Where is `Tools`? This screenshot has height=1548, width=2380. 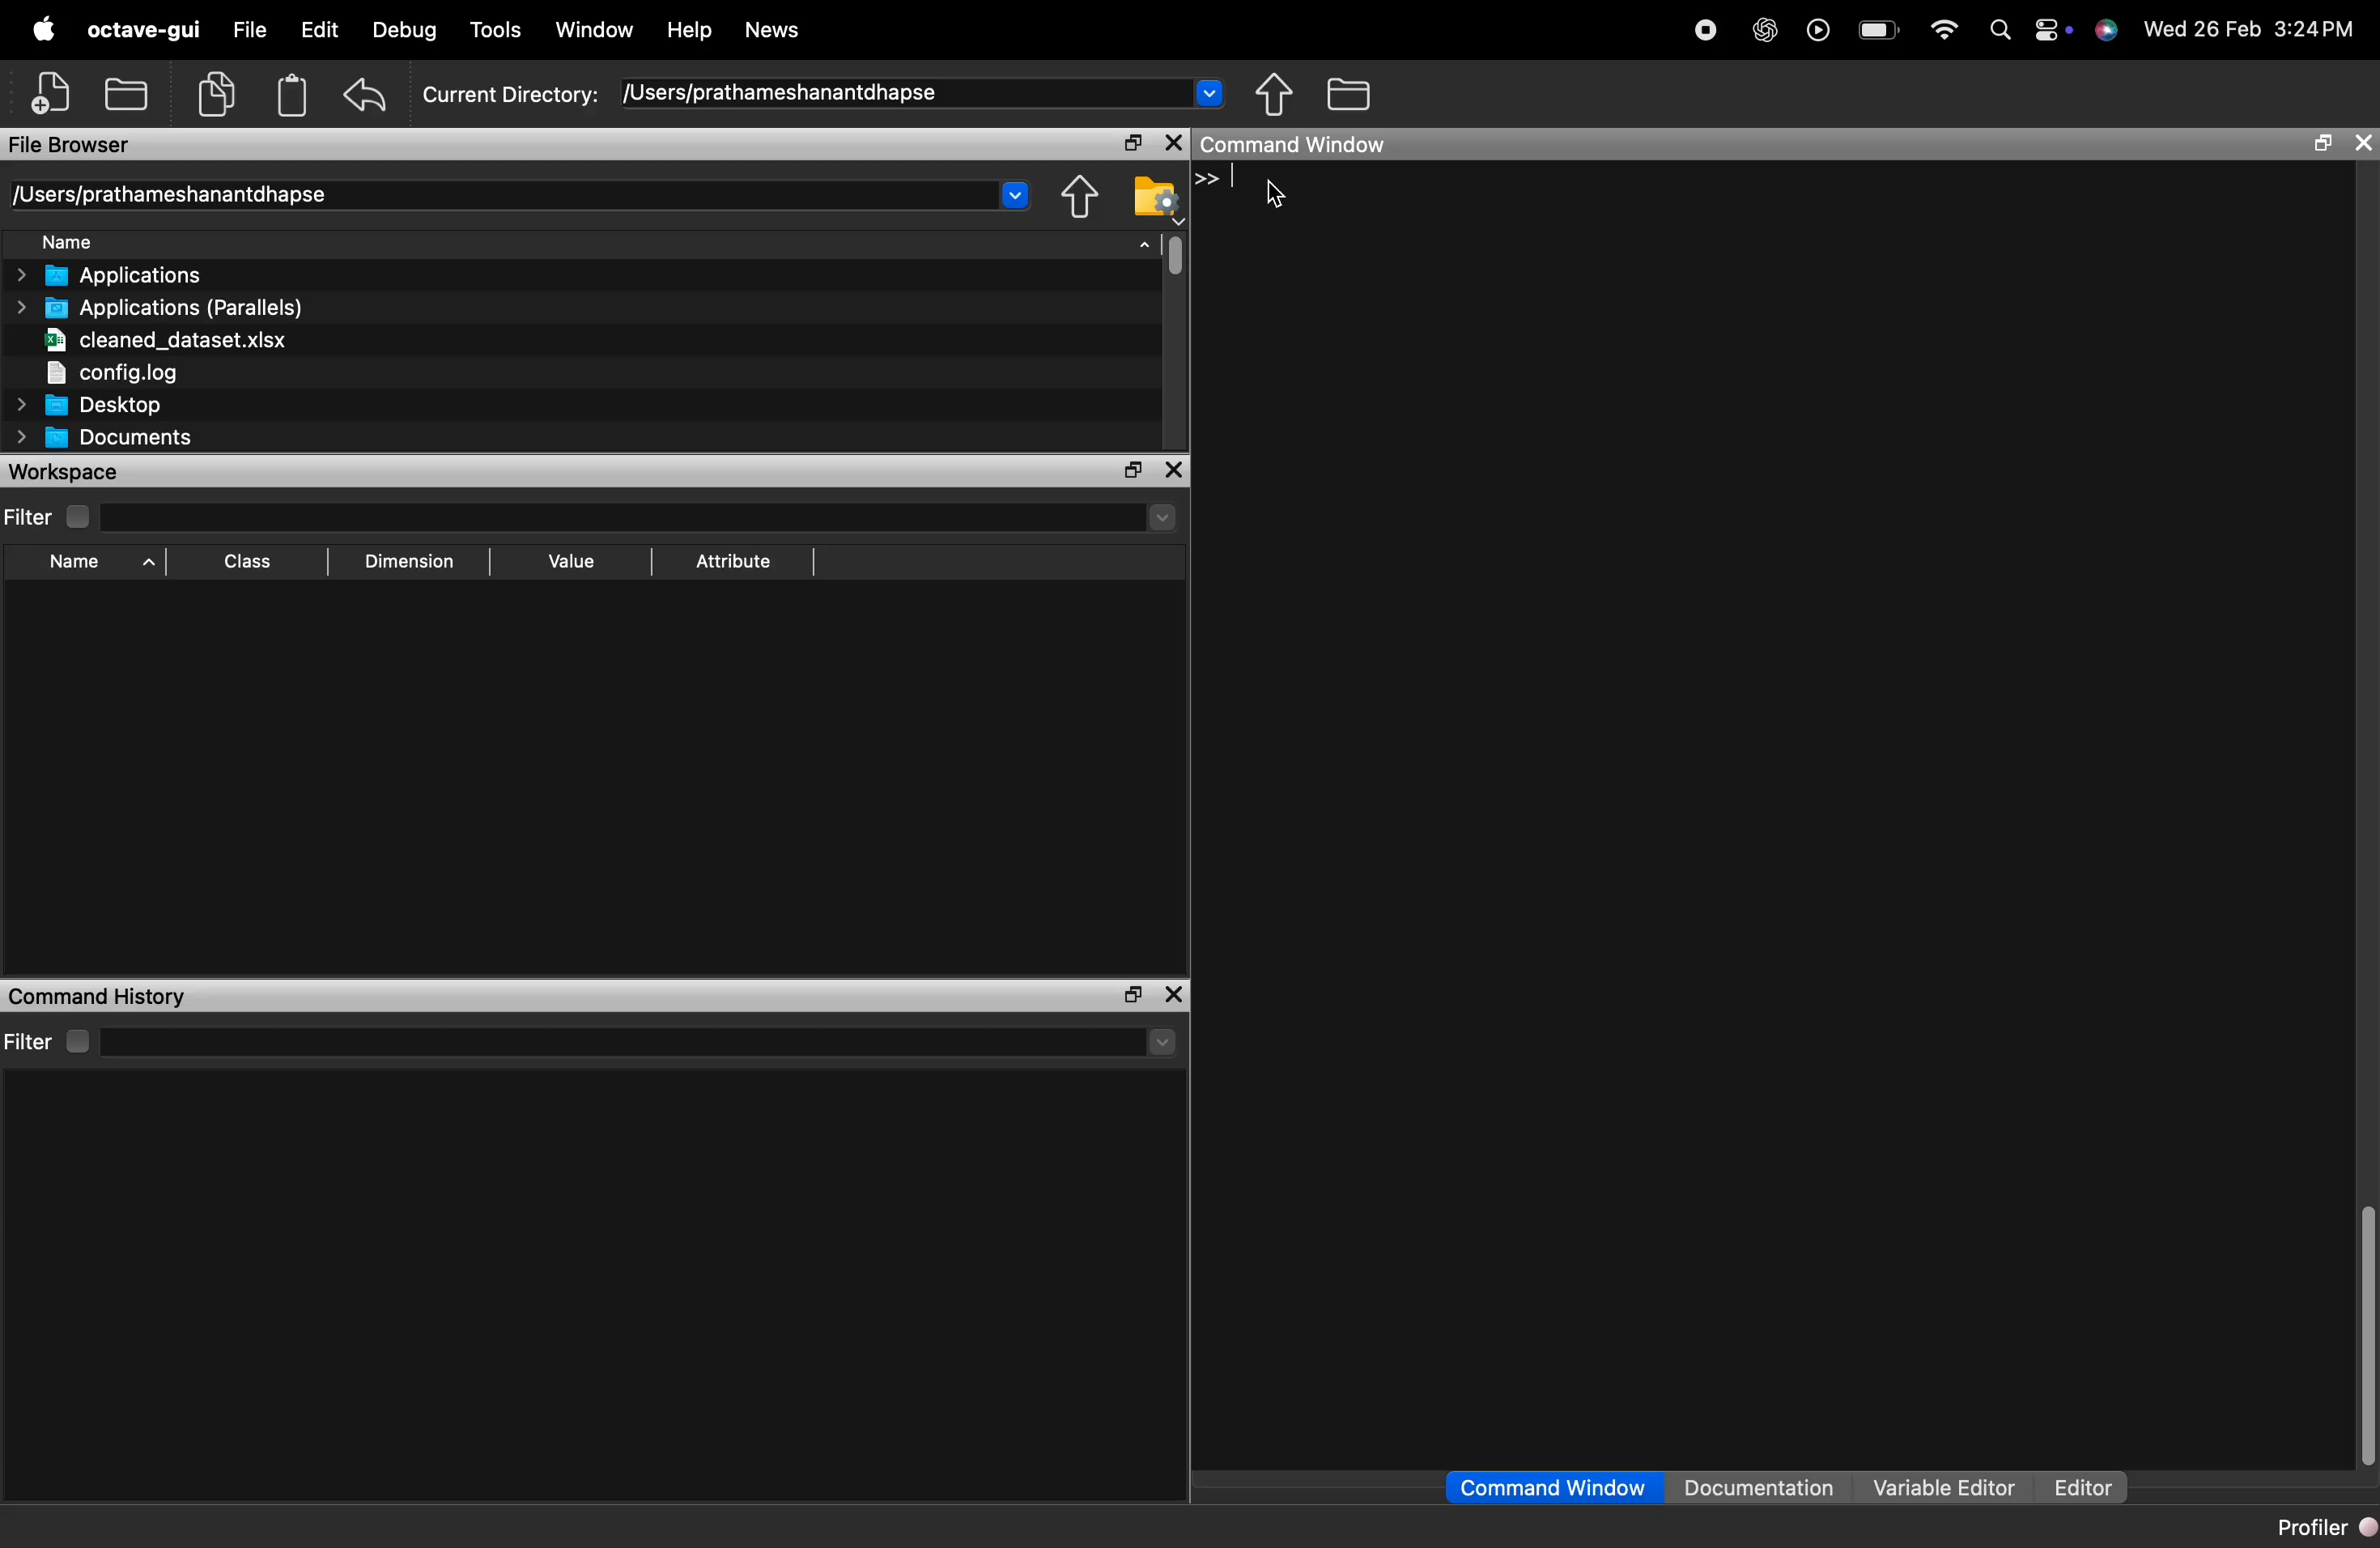 Tools is located at coordinates (499, 28).